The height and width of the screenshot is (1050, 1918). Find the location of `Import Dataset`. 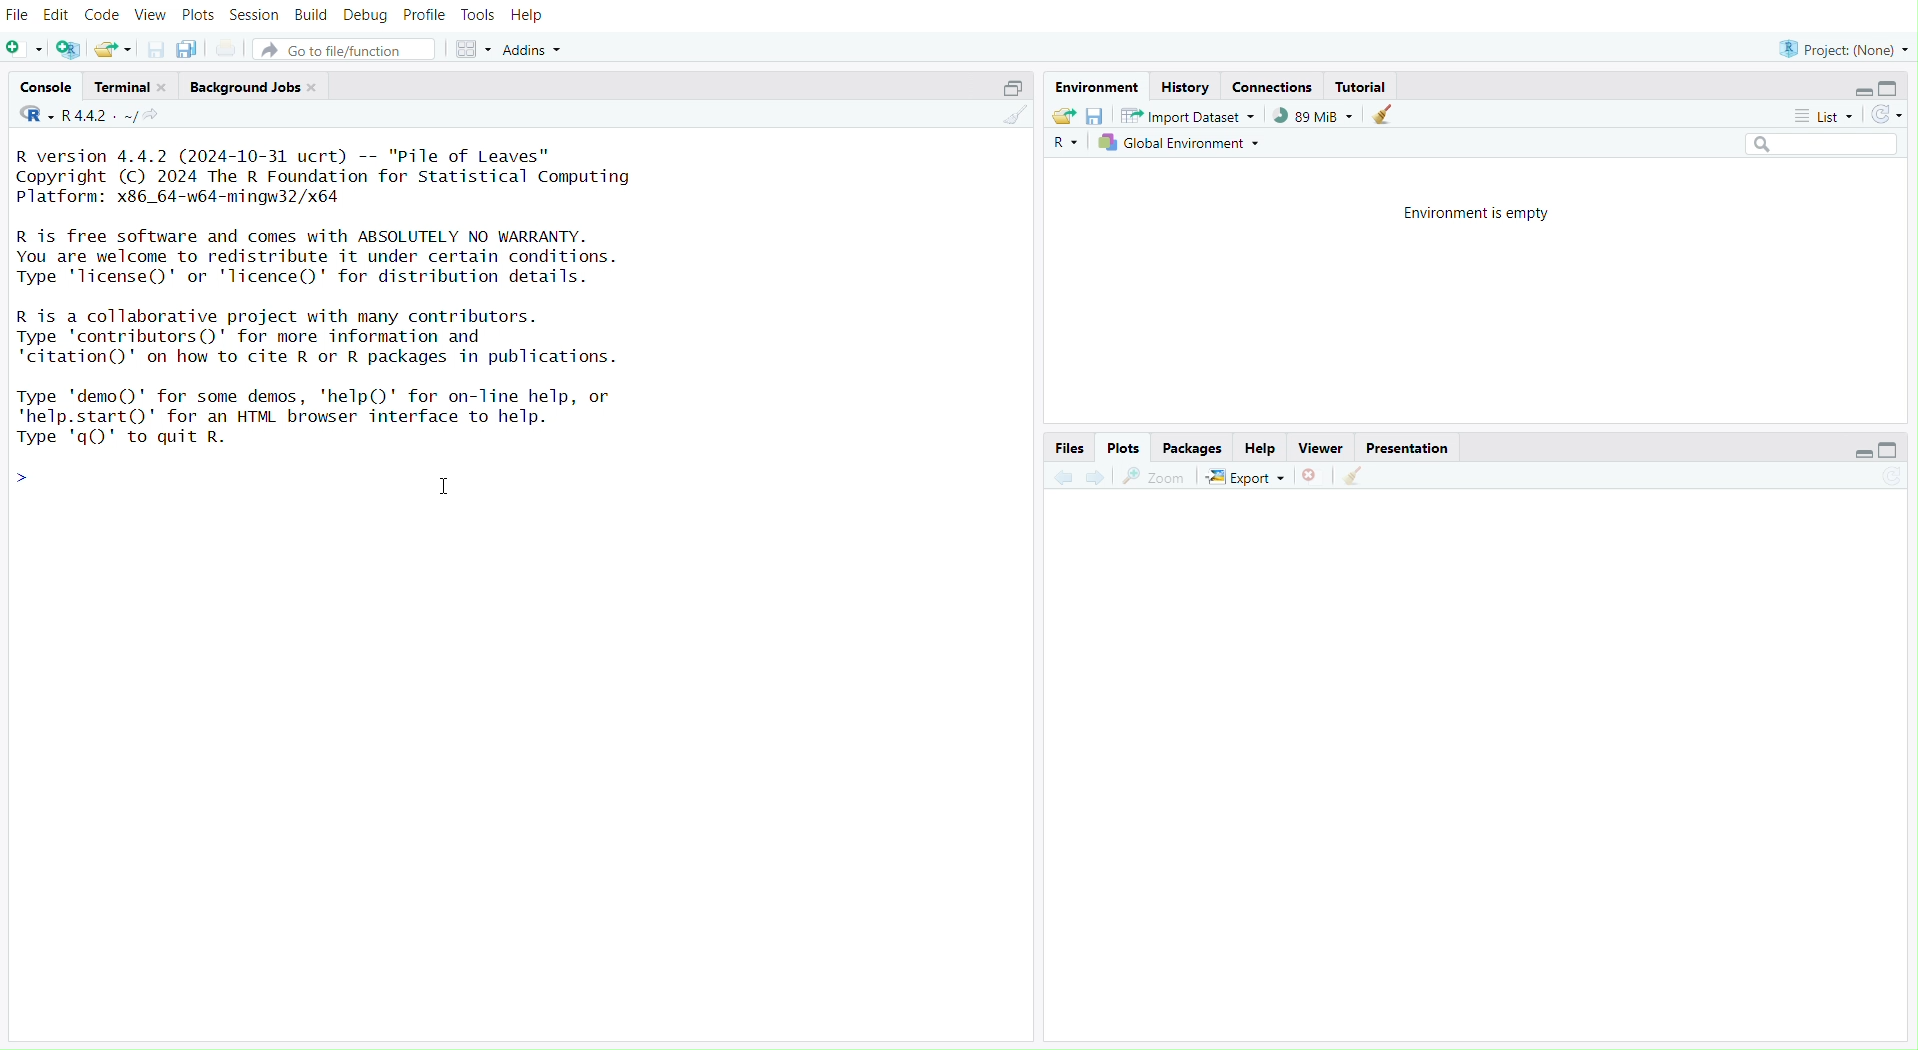

Import Dataset is located at coordinates (1192, 116).